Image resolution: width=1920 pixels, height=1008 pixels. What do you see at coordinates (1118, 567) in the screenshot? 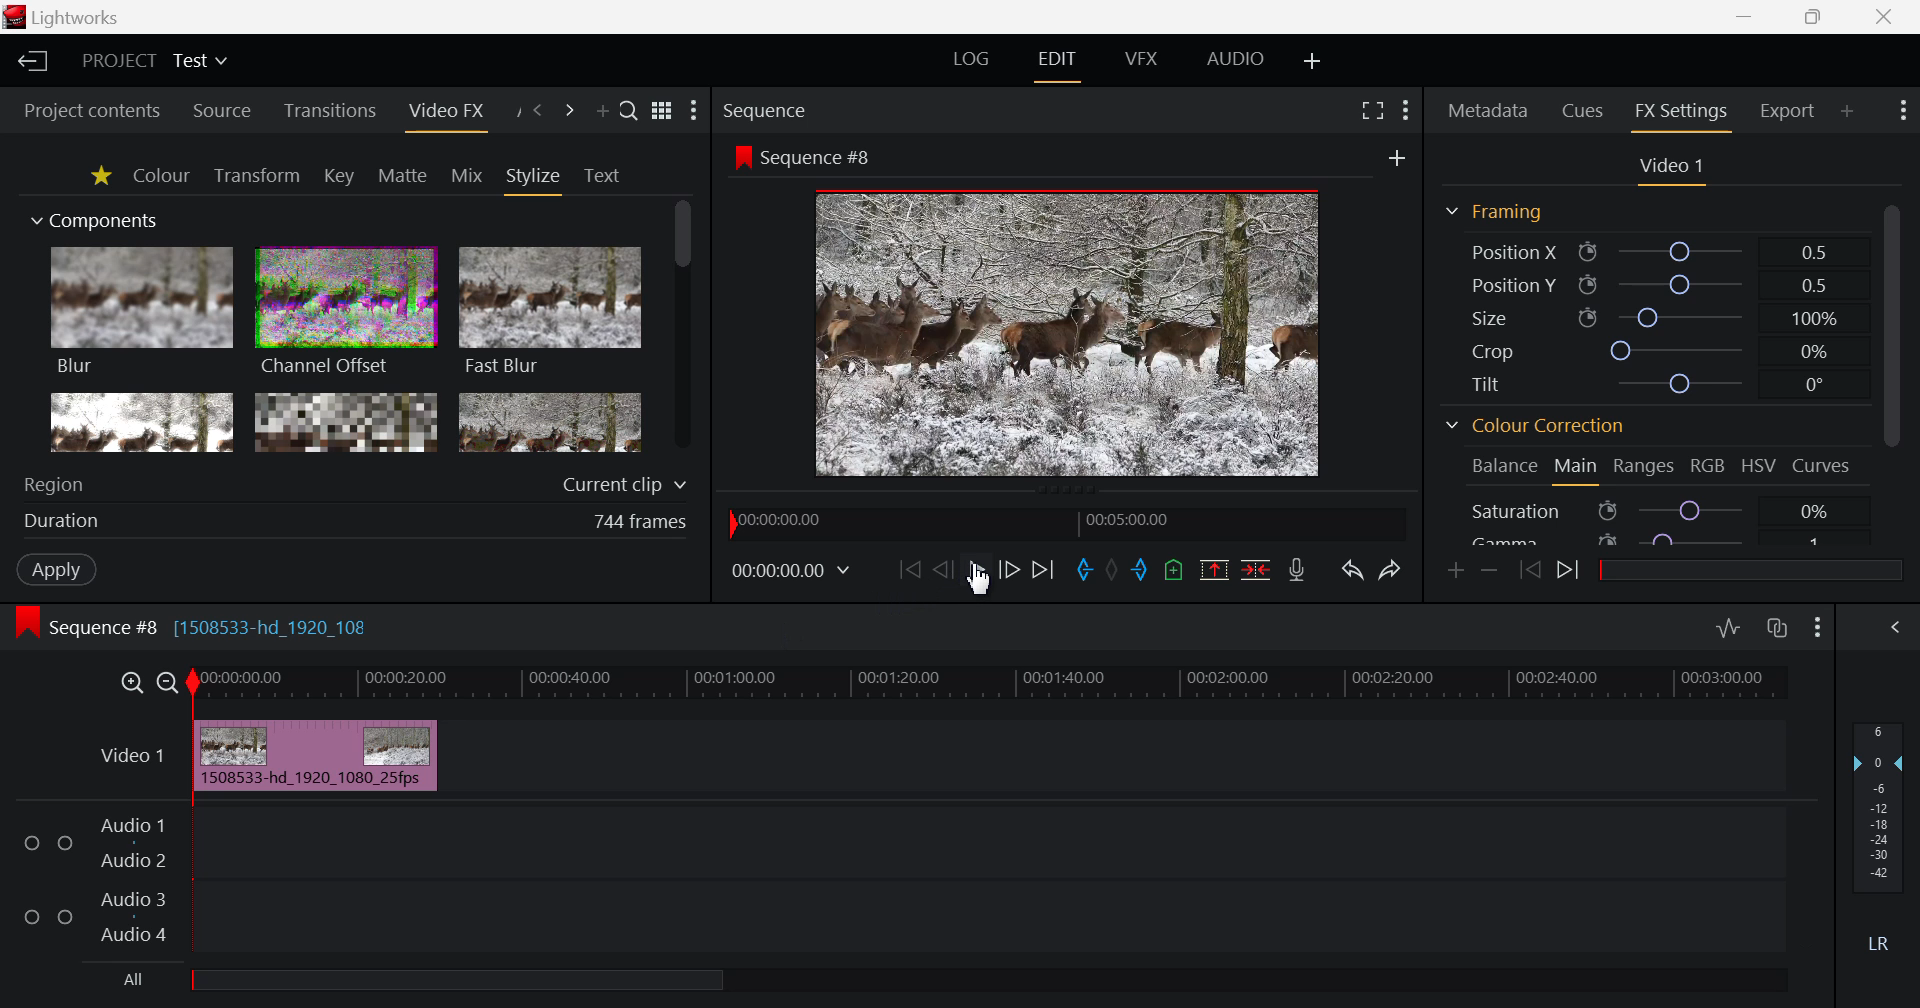
I see `Remove all marks` at bounding box center [1118, 567].